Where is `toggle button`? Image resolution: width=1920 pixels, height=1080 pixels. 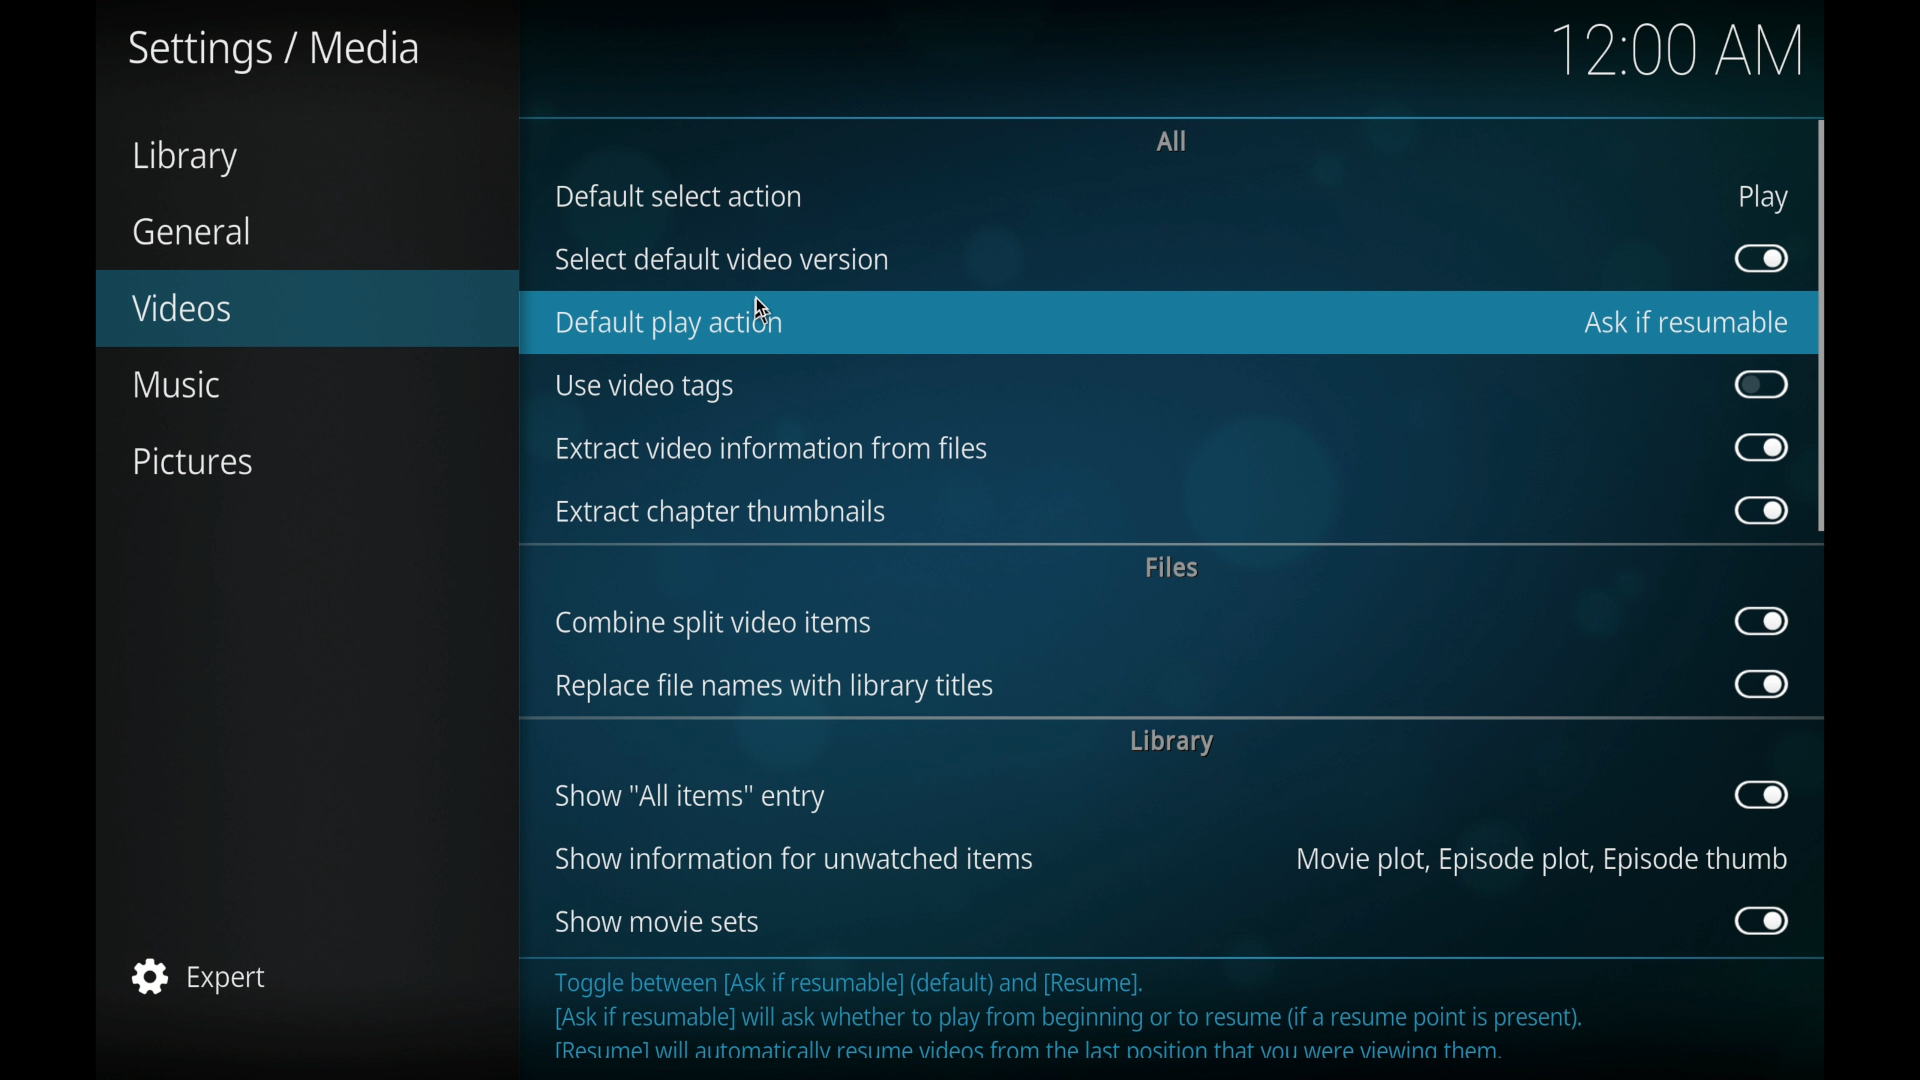
toggle button is located at coordinates (1762, 920).